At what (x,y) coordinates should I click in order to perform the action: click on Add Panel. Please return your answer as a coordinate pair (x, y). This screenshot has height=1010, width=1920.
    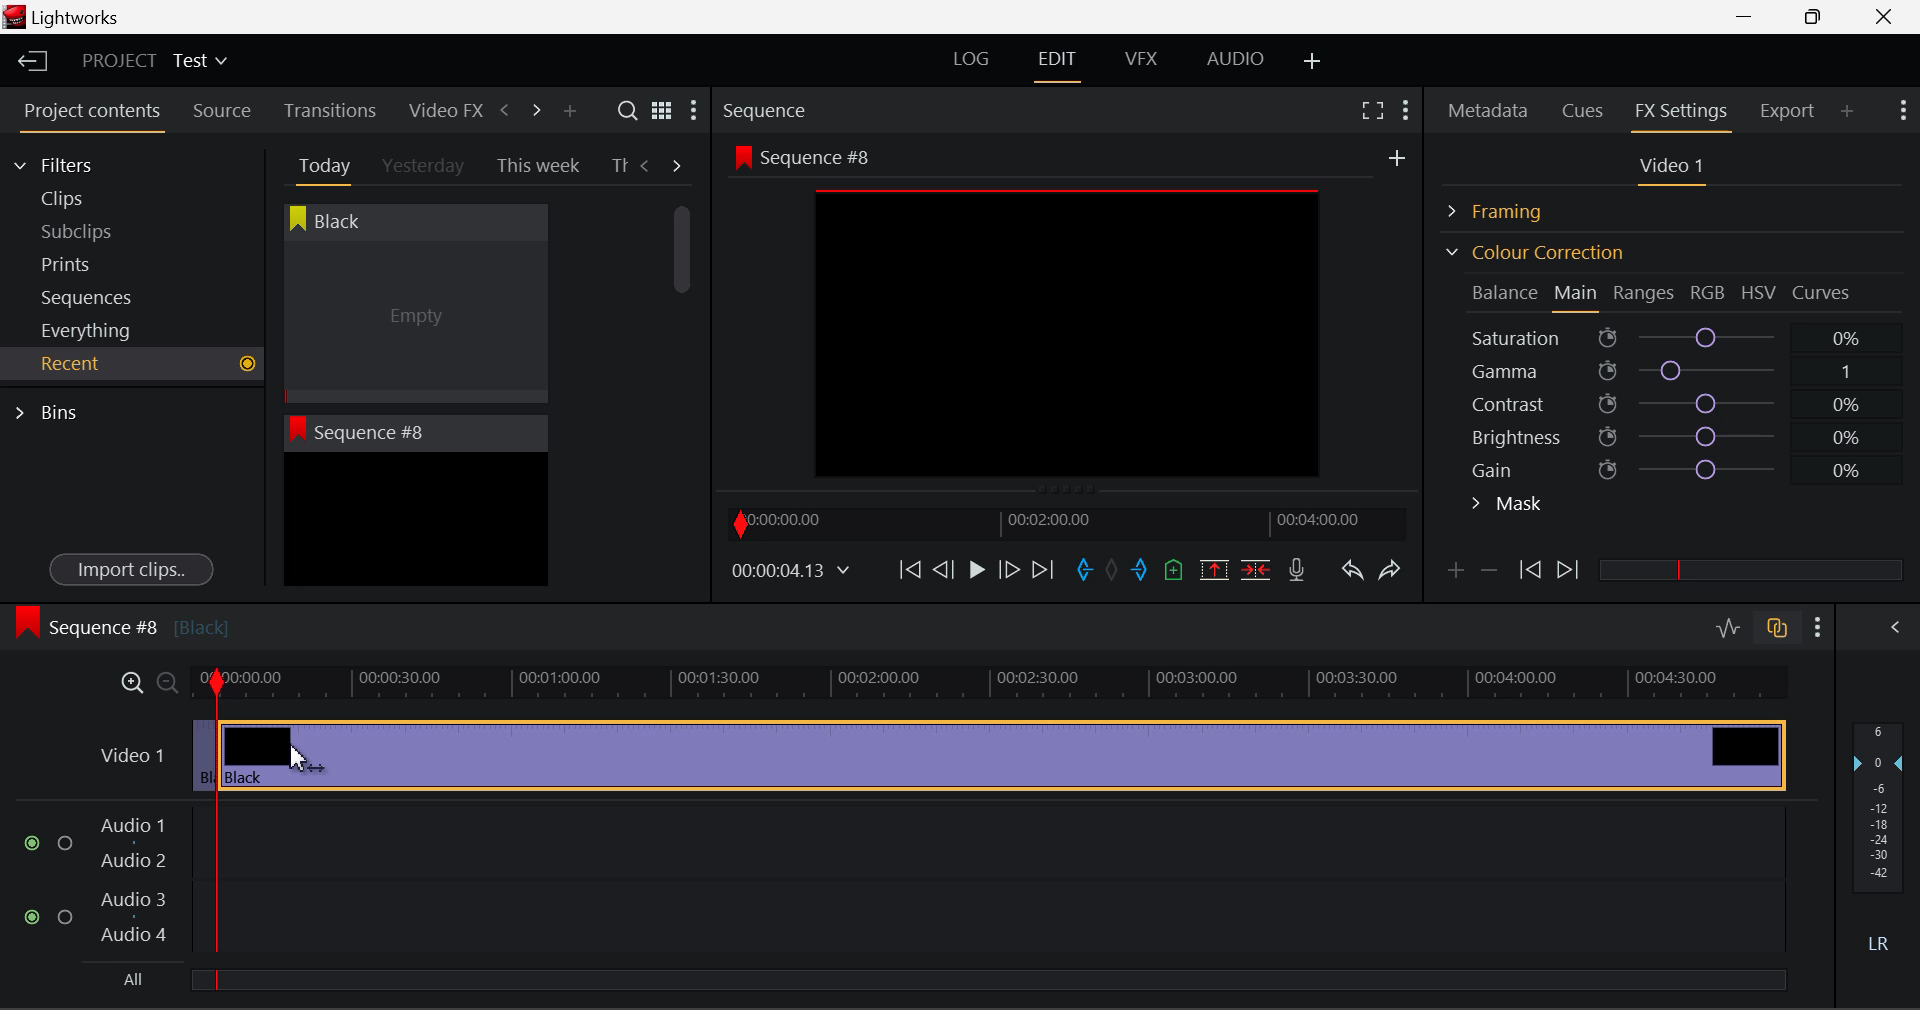
    Looking at the image, I should click on (569, 112).